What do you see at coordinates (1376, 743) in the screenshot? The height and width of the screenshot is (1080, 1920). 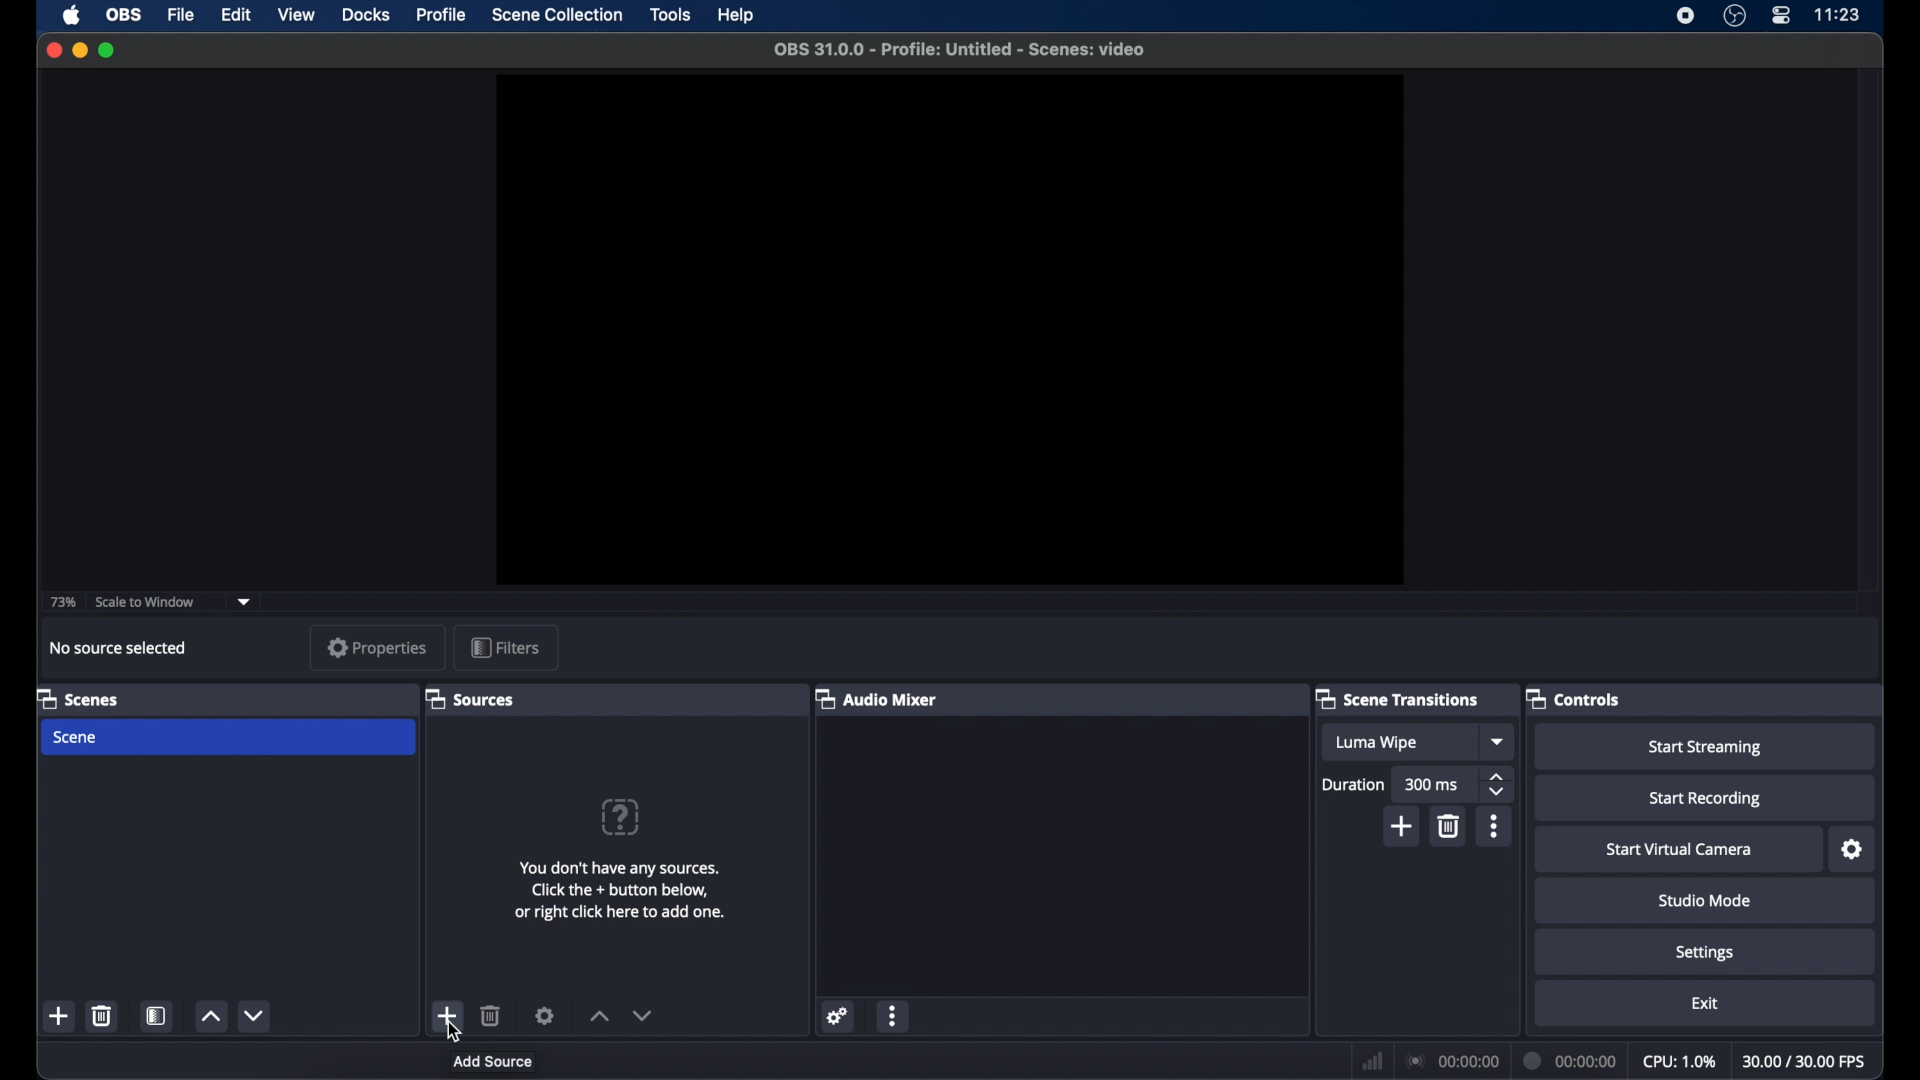 I see `luma wipe` at bounding box center [1376, 743].